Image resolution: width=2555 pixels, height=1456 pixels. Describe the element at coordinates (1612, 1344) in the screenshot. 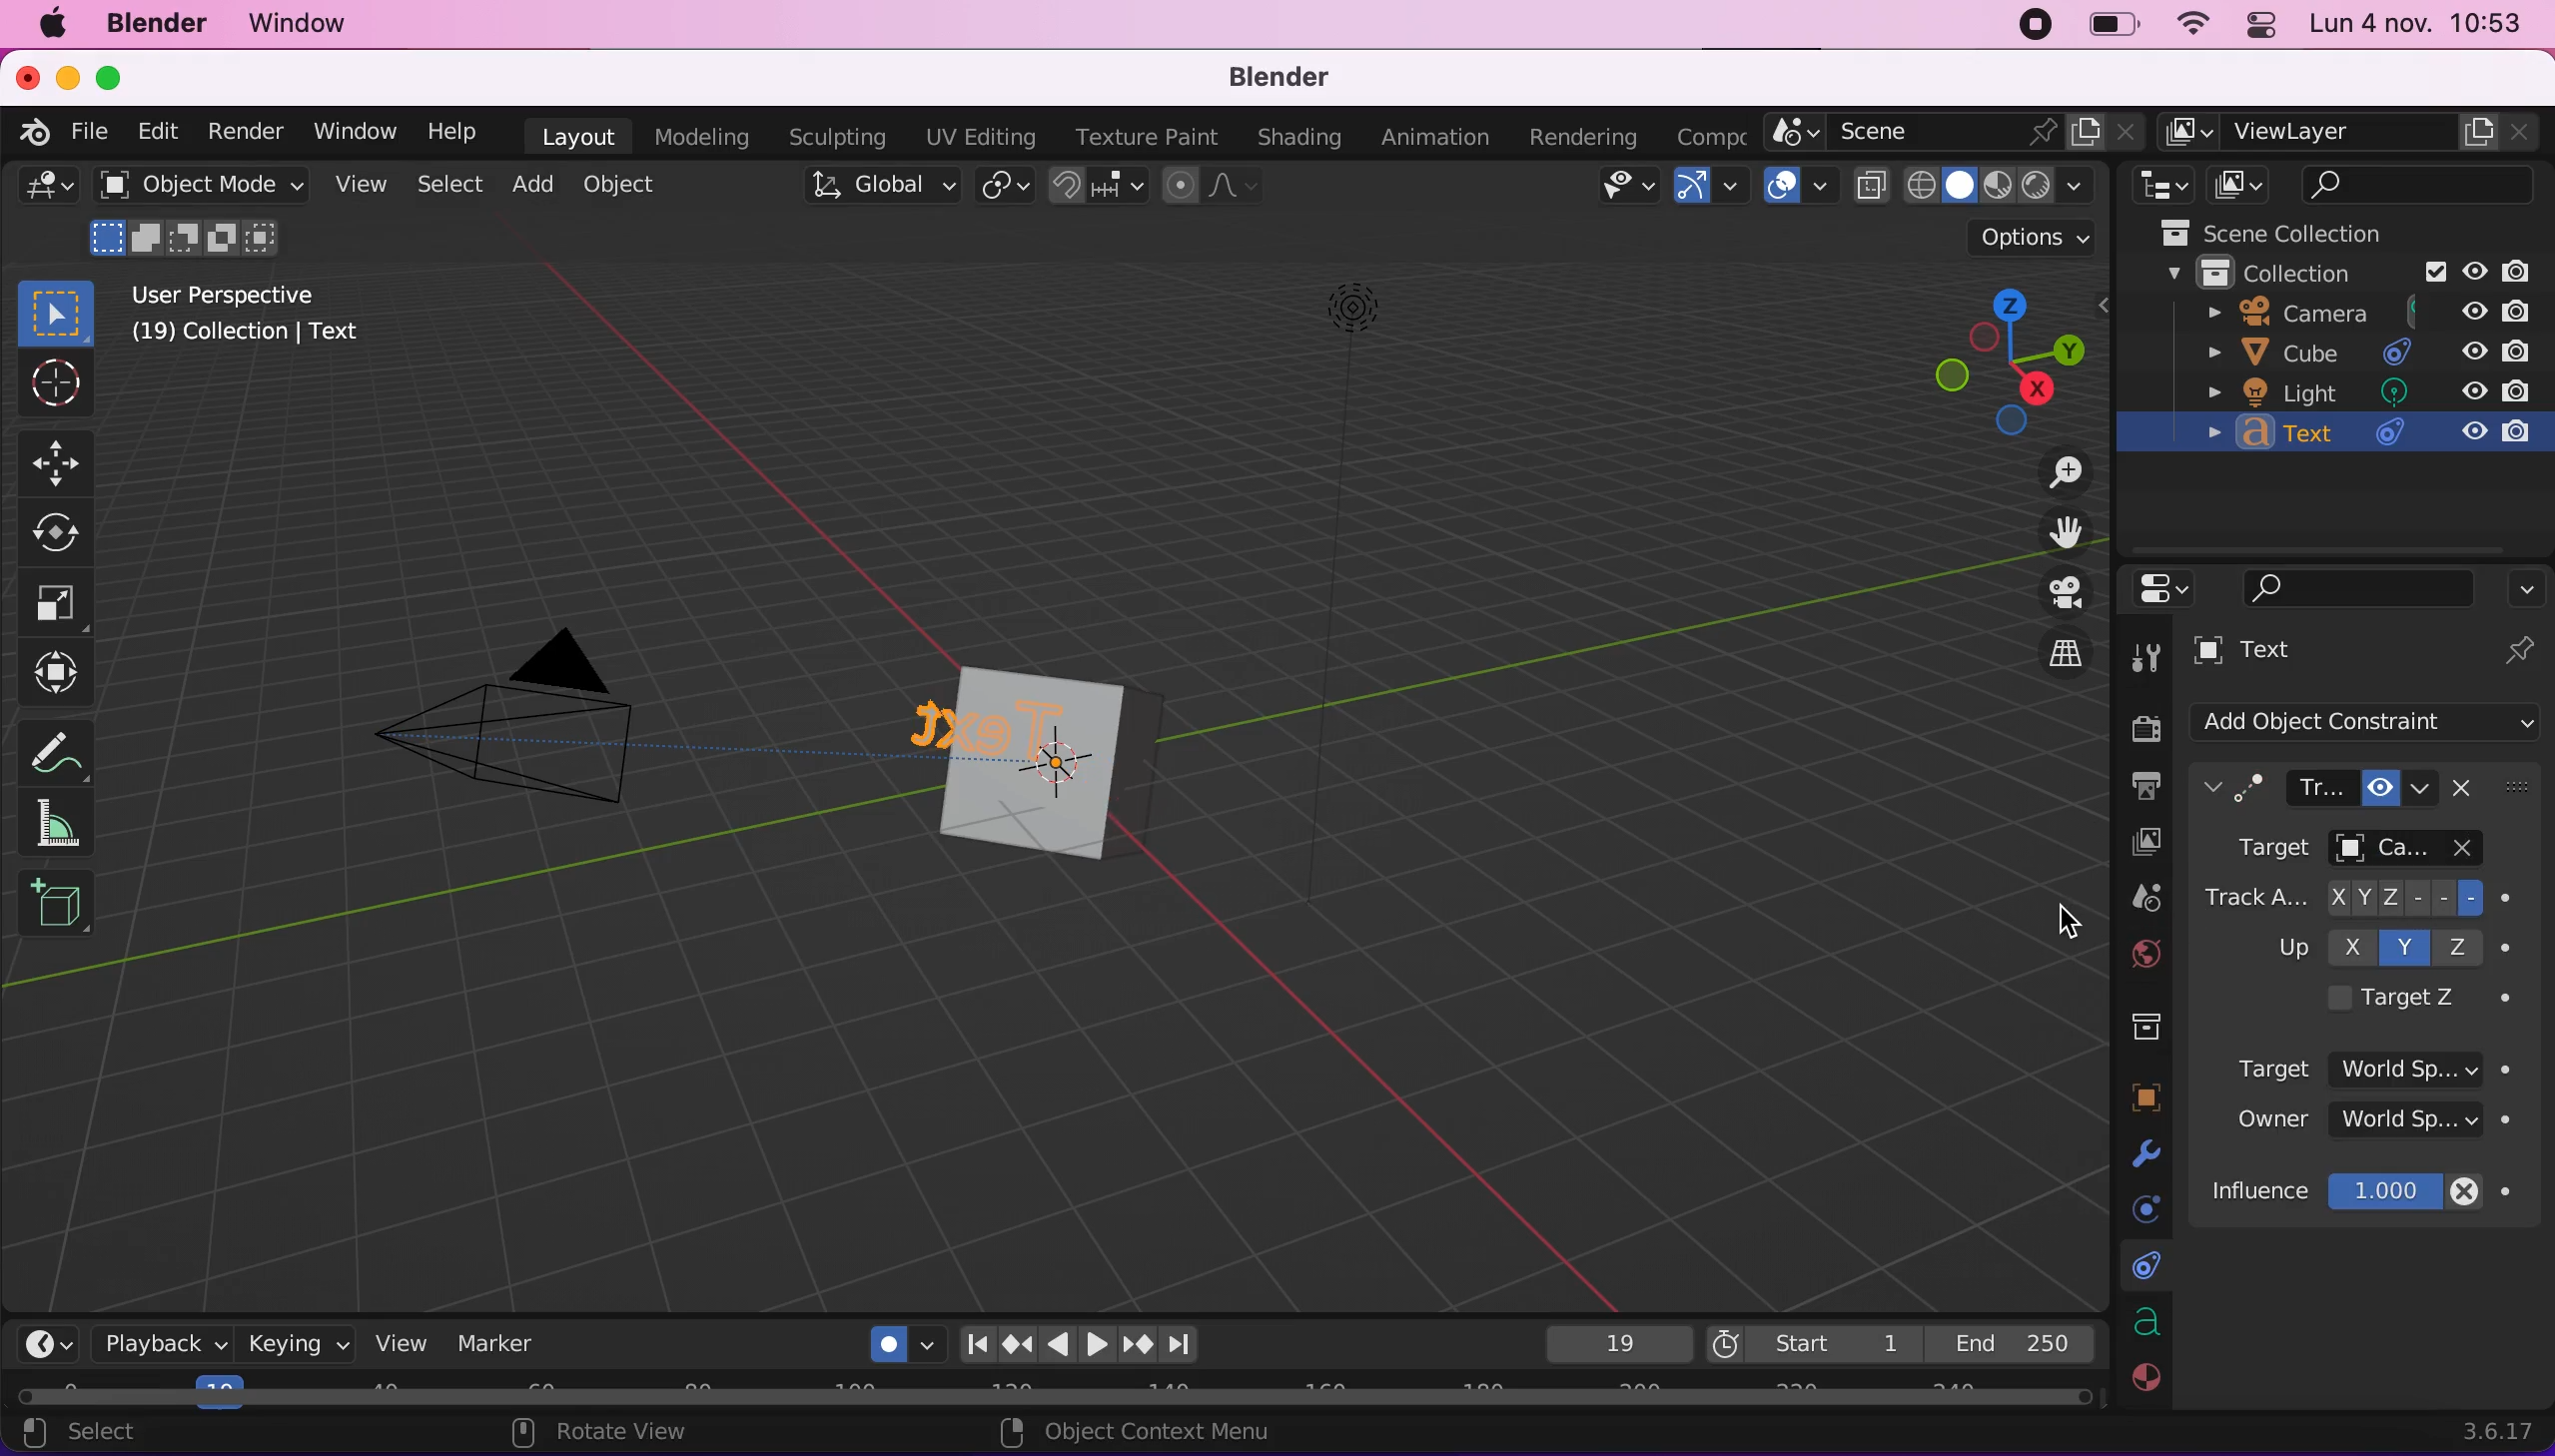

I see `current frame` at that location.